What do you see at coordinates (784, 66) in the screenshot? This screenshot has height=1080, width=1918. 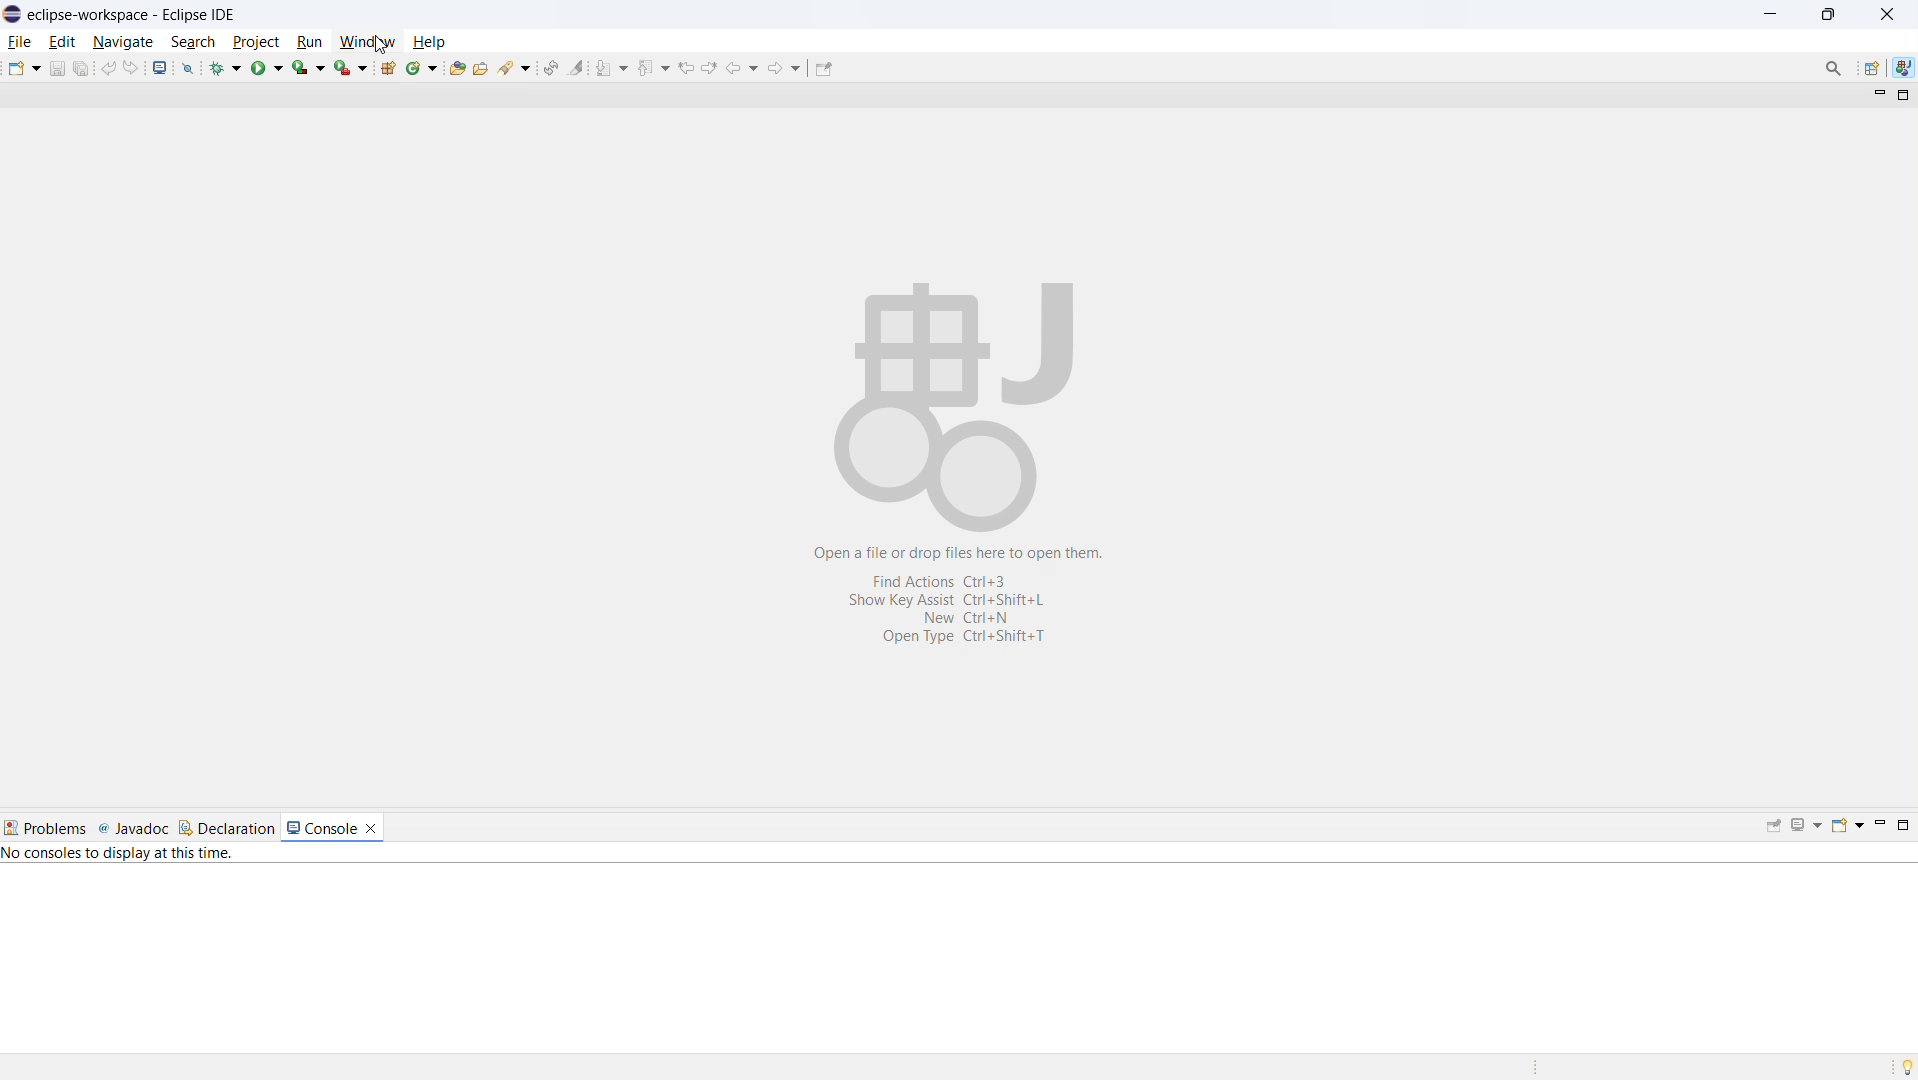 I see `forward` at bounding box center [784, 66].